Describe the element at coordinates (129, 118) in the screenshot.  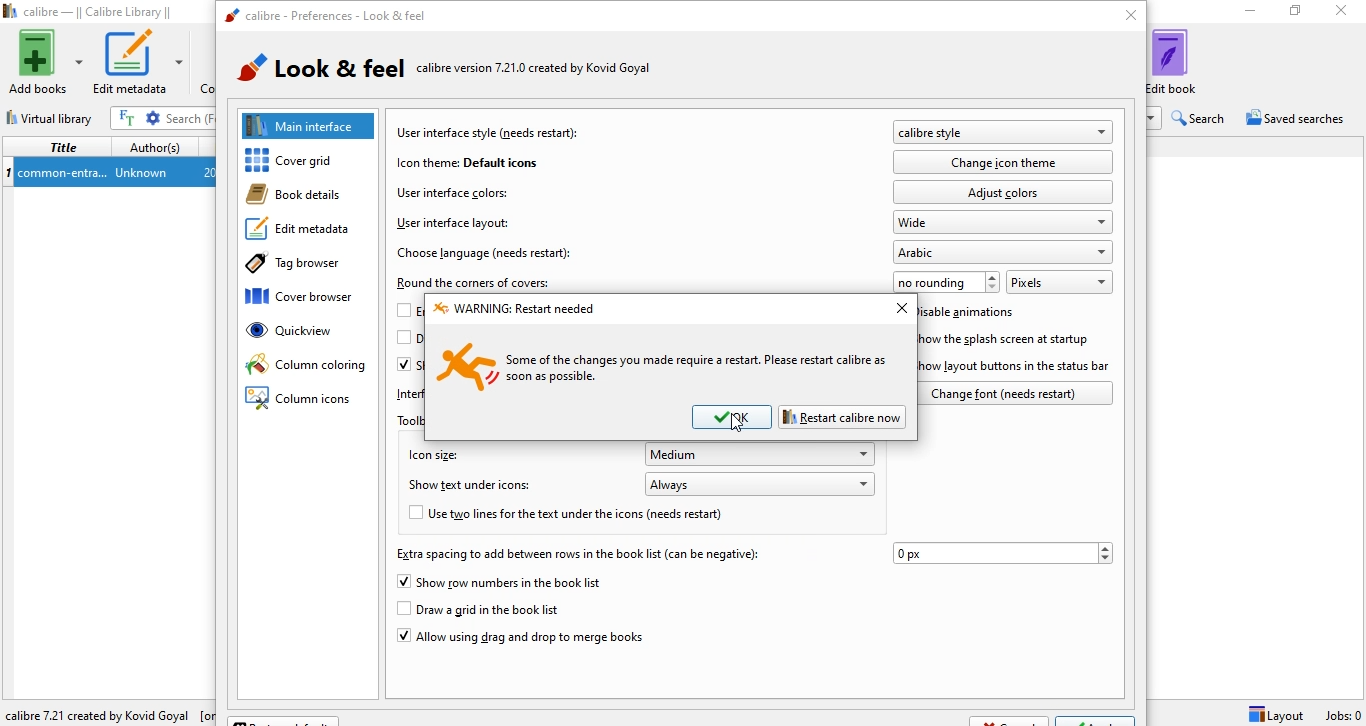
I see `full text search` at that location.